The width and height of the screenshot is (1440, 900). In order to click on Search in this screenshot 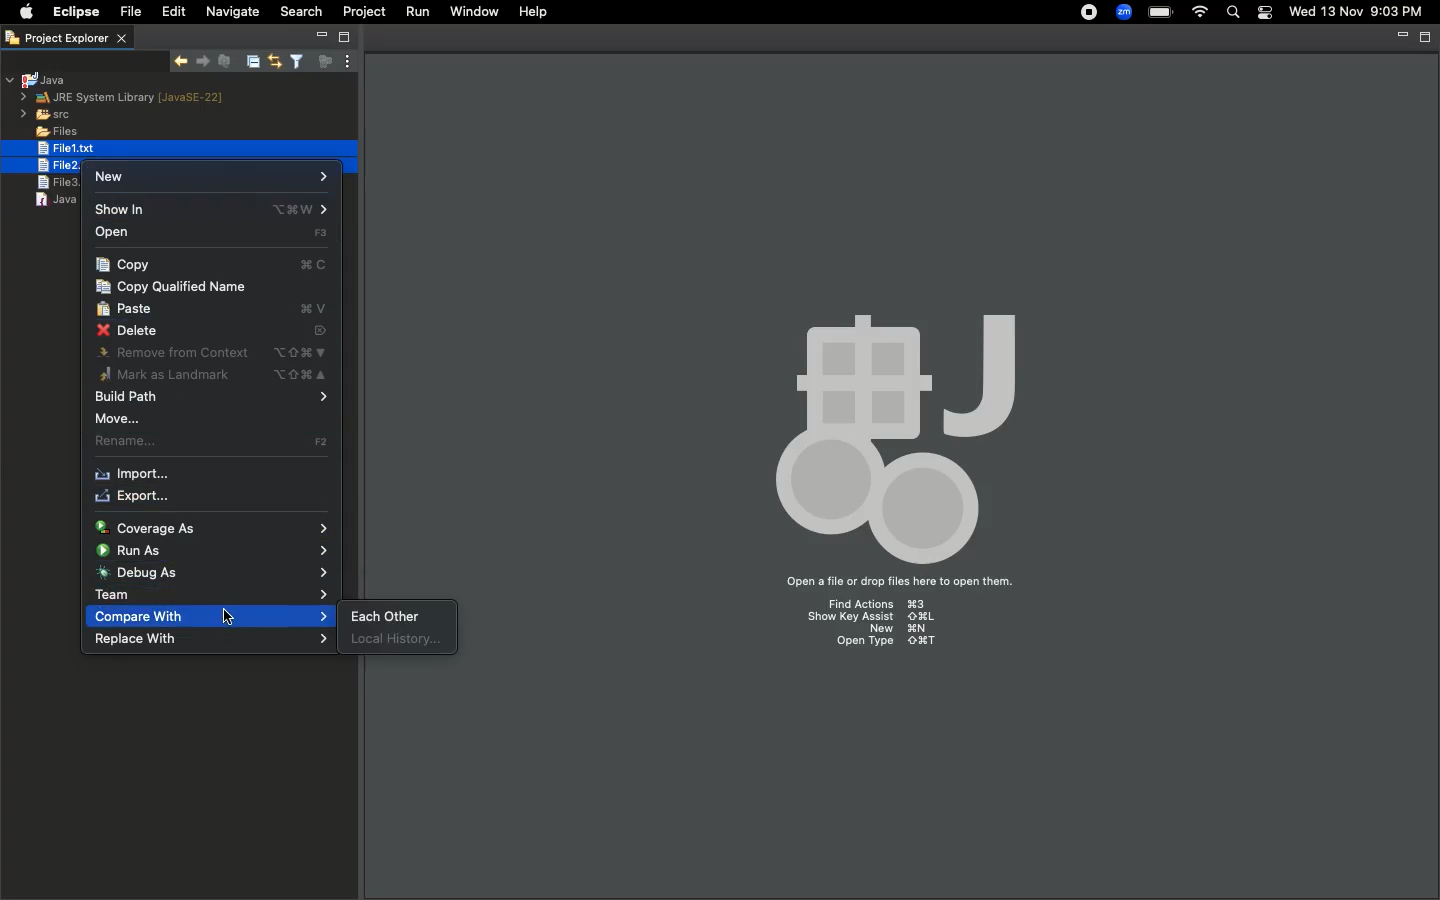, I will do `click(302, 11)`.